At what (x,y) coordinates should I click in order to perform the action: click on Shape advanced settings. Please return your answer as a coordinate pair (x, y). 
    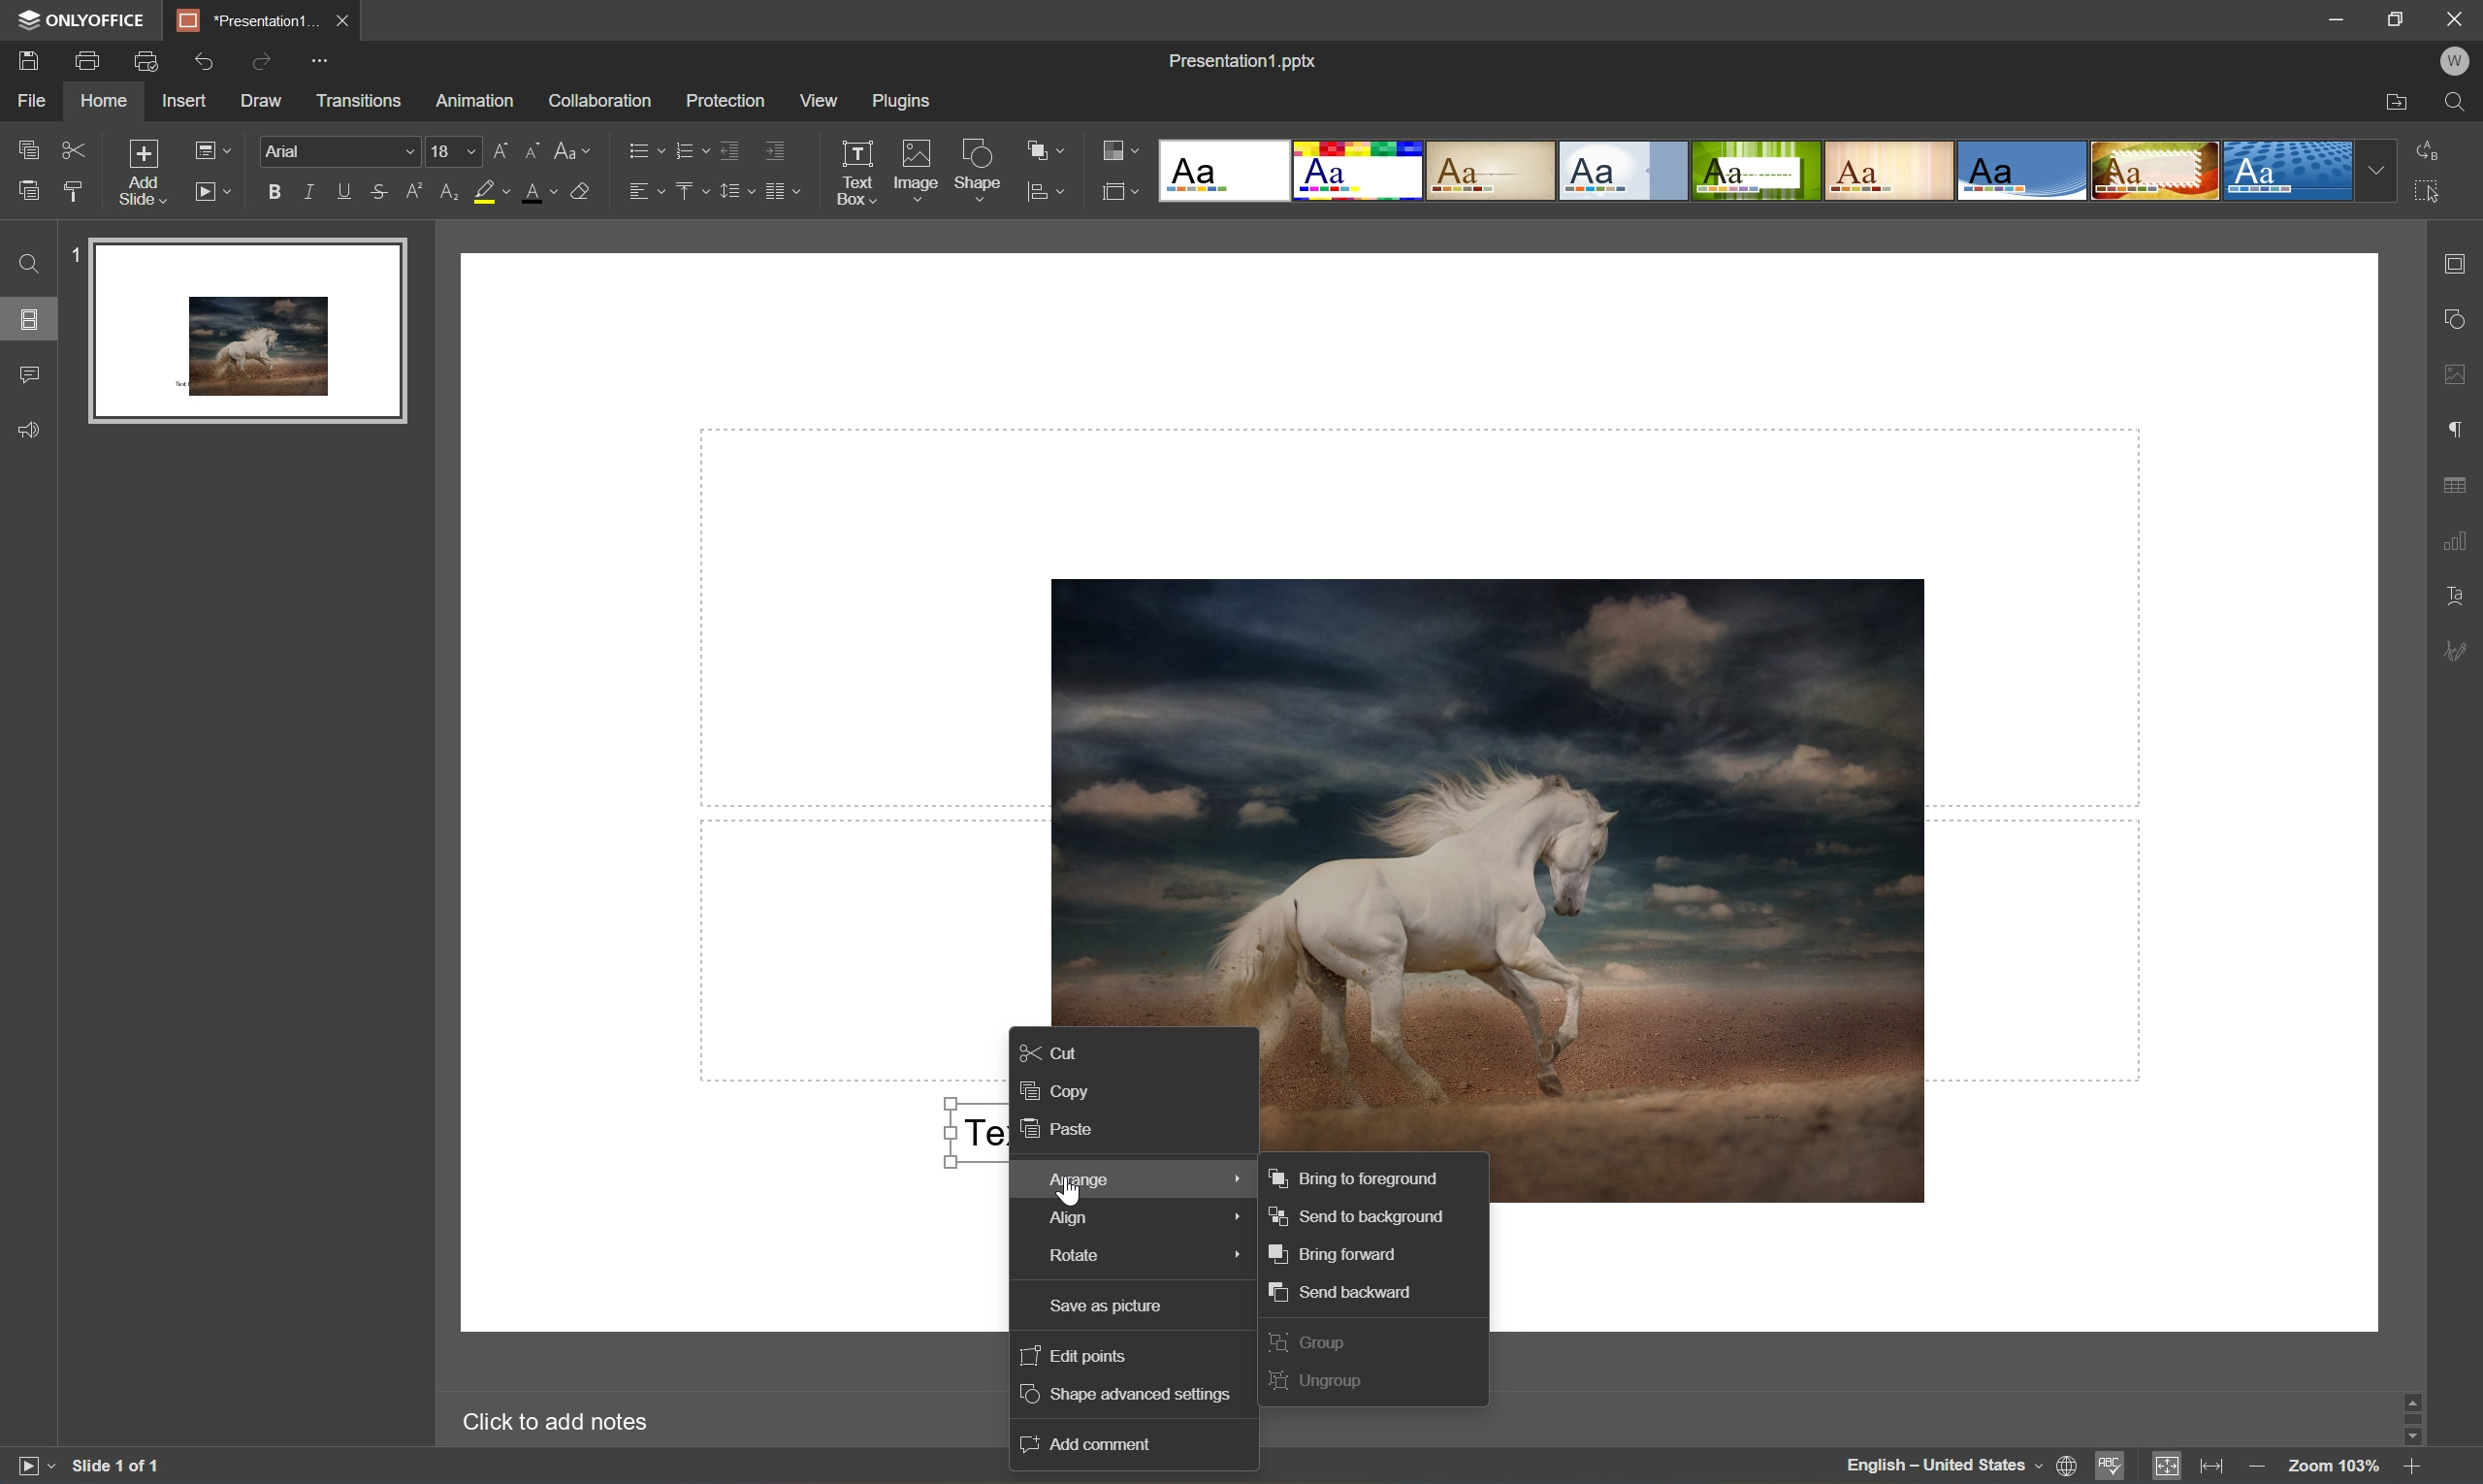
    Looking at the image, I should click on (1132, 1395).